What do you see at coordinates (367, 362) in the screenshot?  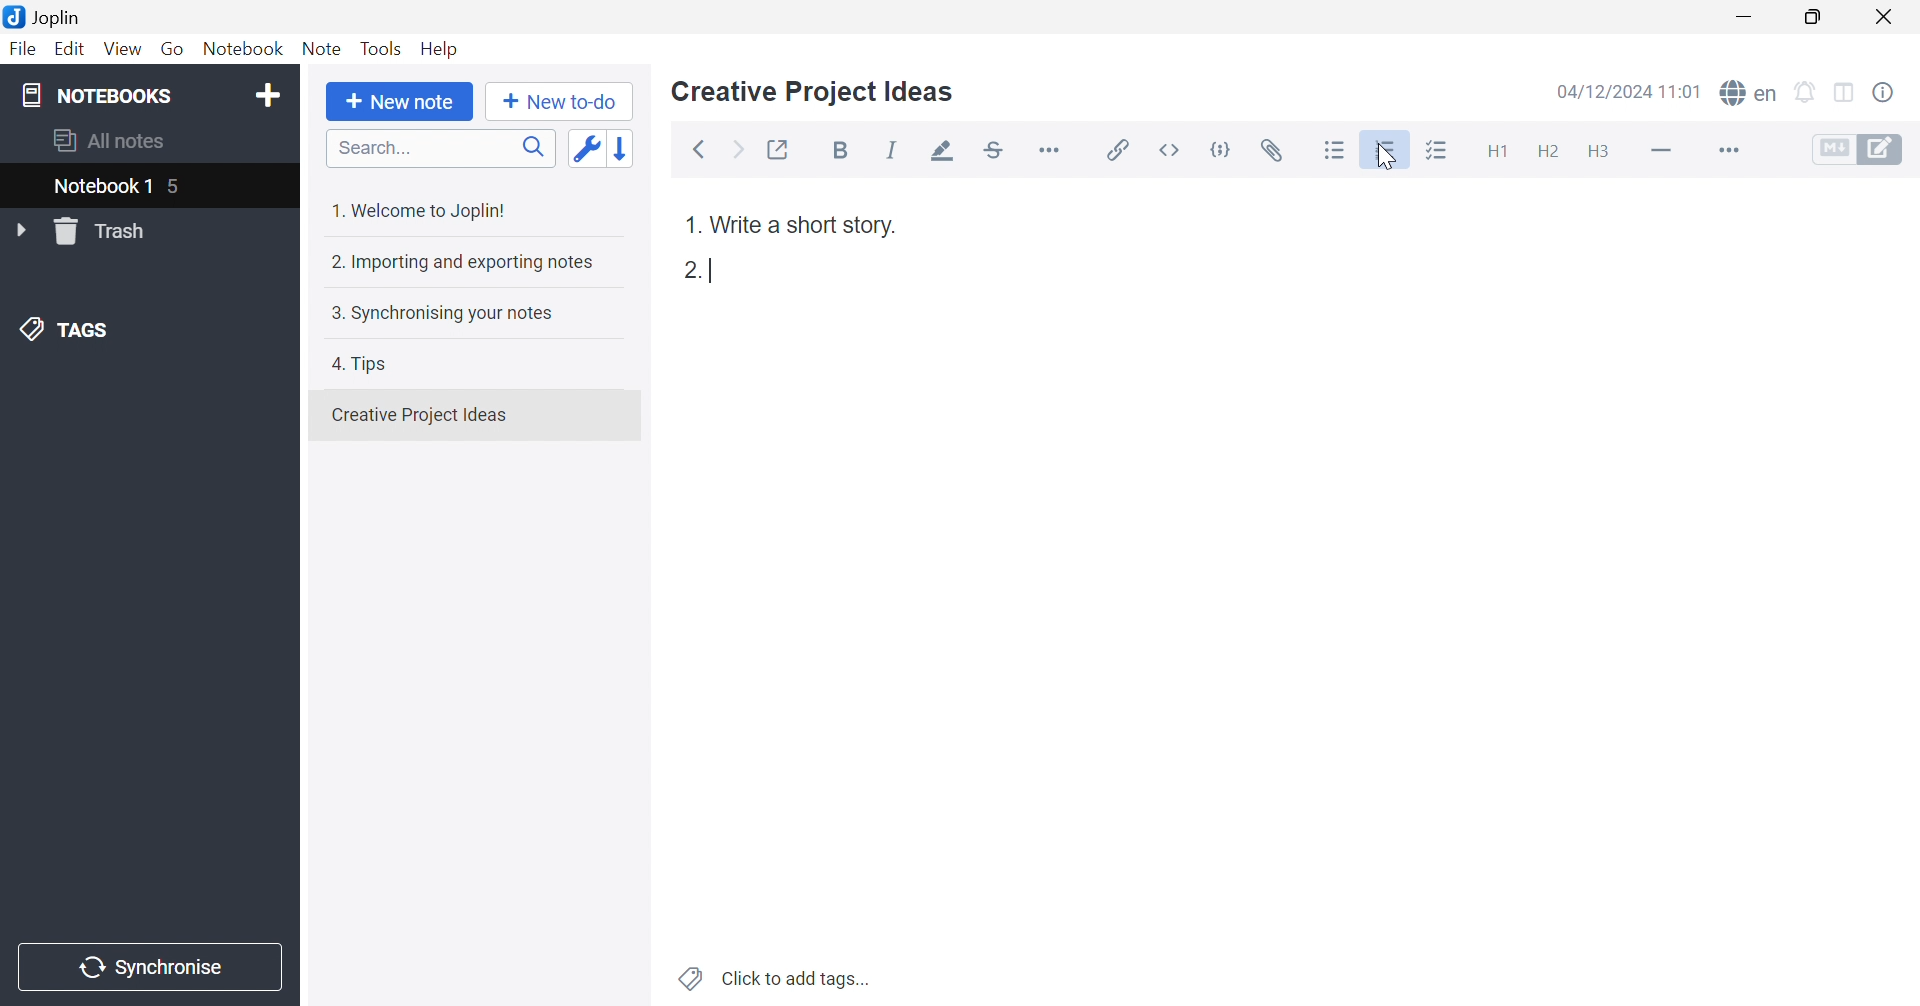 I see `4. Tips` at bounding box center [367, 362].